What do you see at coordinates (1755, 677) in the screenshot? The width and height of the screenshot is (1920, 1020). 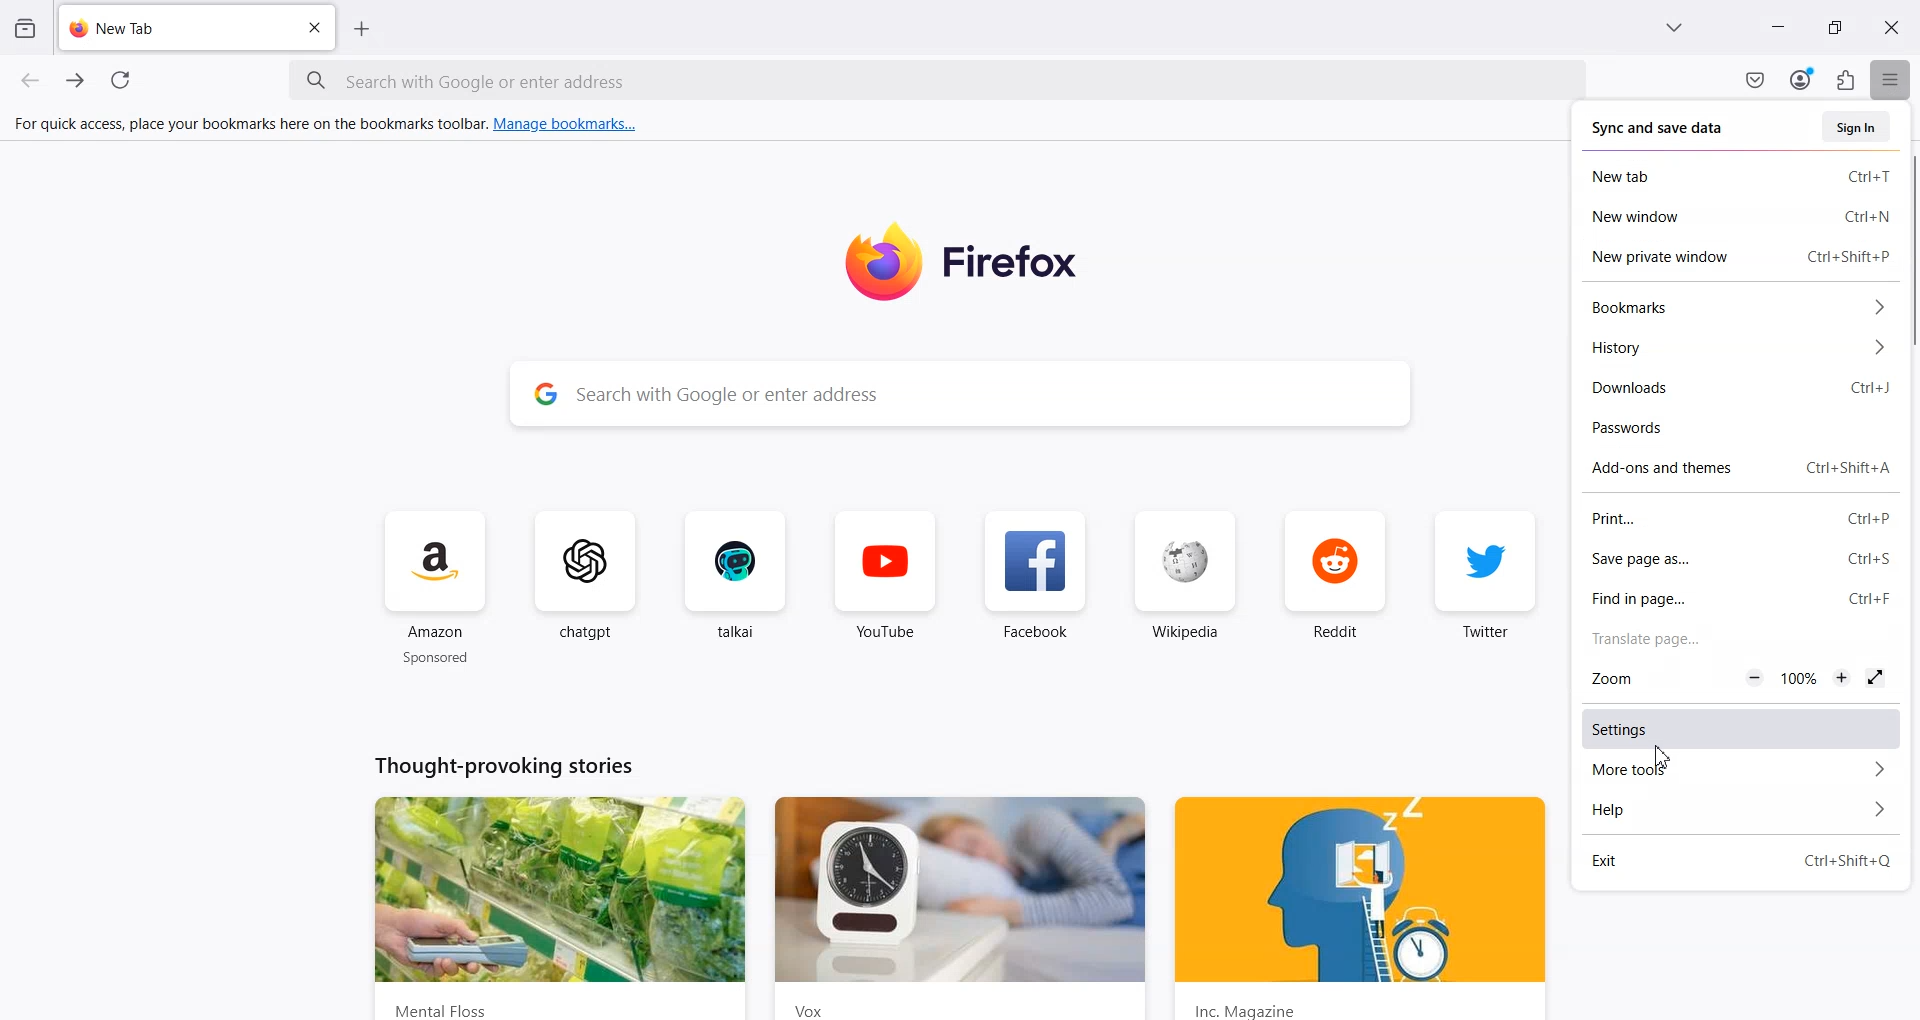 I see `Zoom Out` at bounding box center [1755, 677].